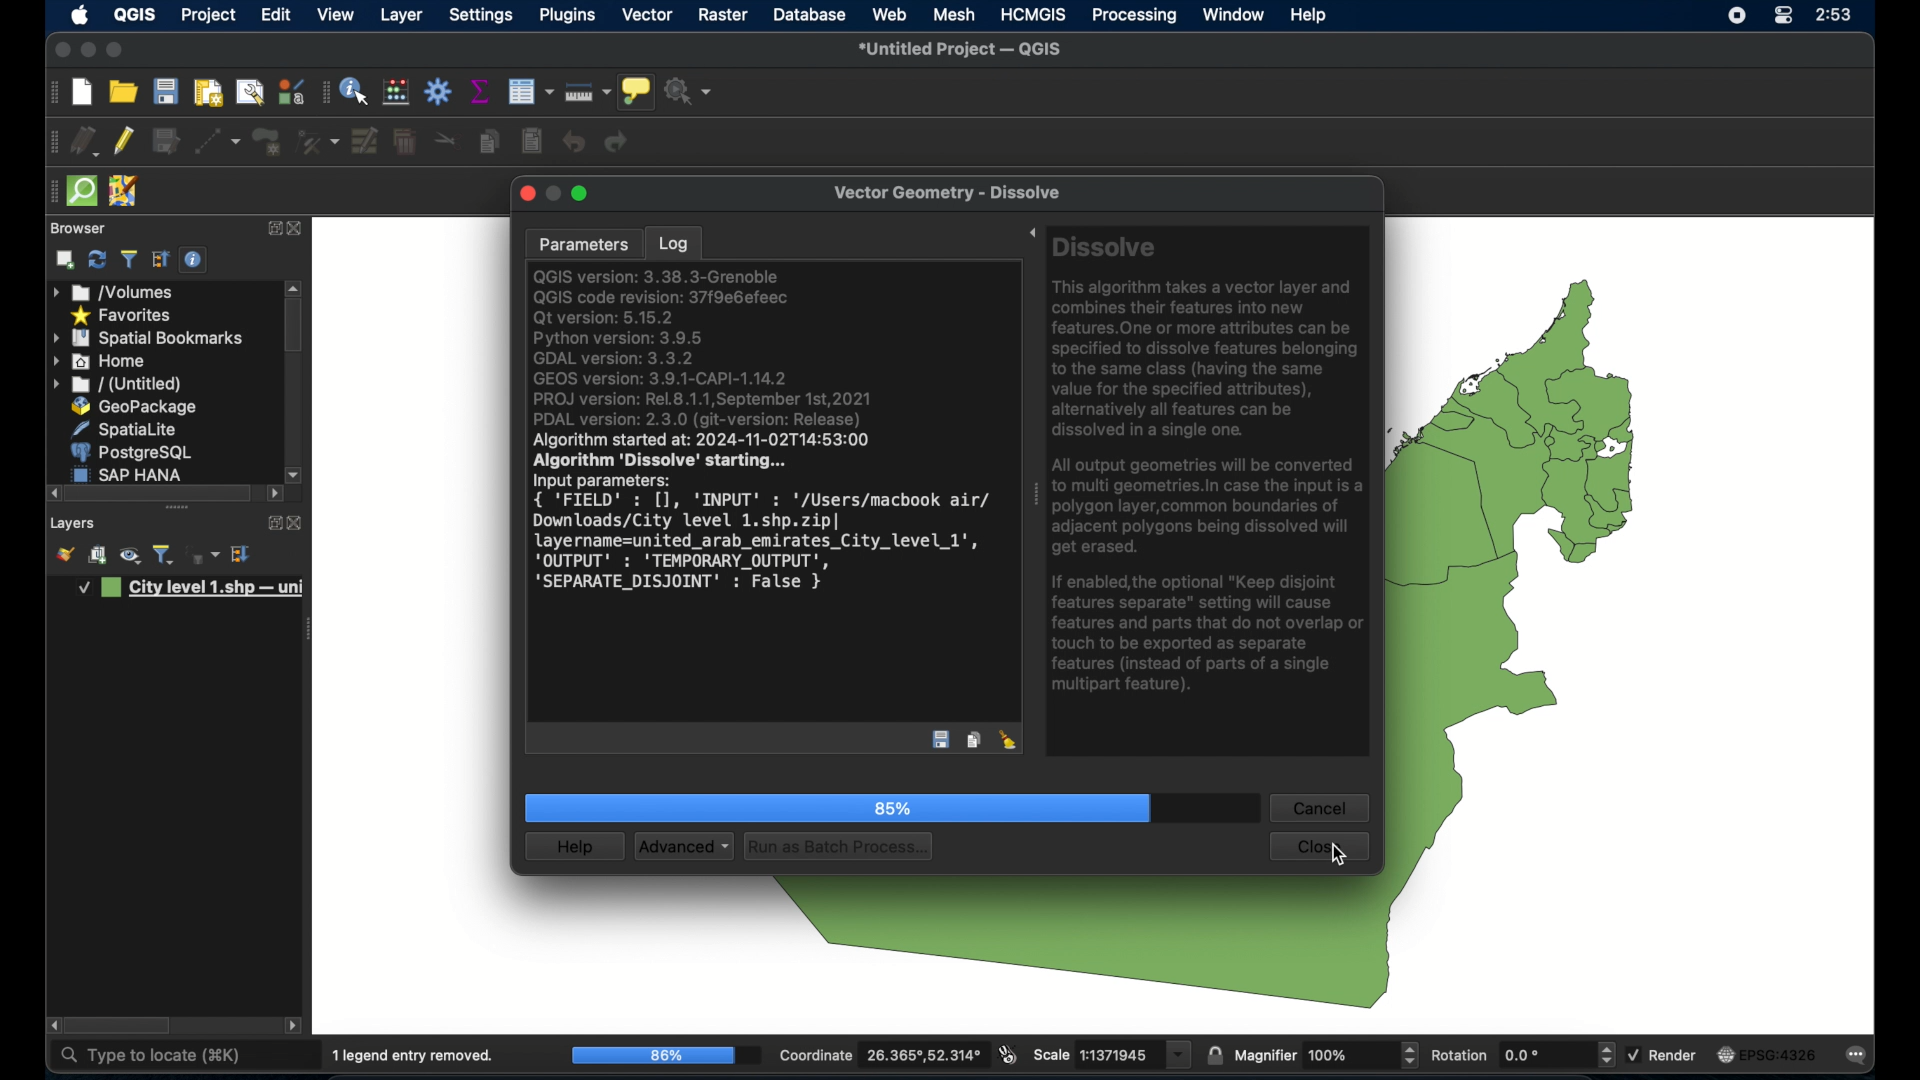 Image resolution: width=1920 pixels, height=1080 pixels. Describe the element at coordinates (149, 1056) in the screenshot. I see `type to locate` at that location.